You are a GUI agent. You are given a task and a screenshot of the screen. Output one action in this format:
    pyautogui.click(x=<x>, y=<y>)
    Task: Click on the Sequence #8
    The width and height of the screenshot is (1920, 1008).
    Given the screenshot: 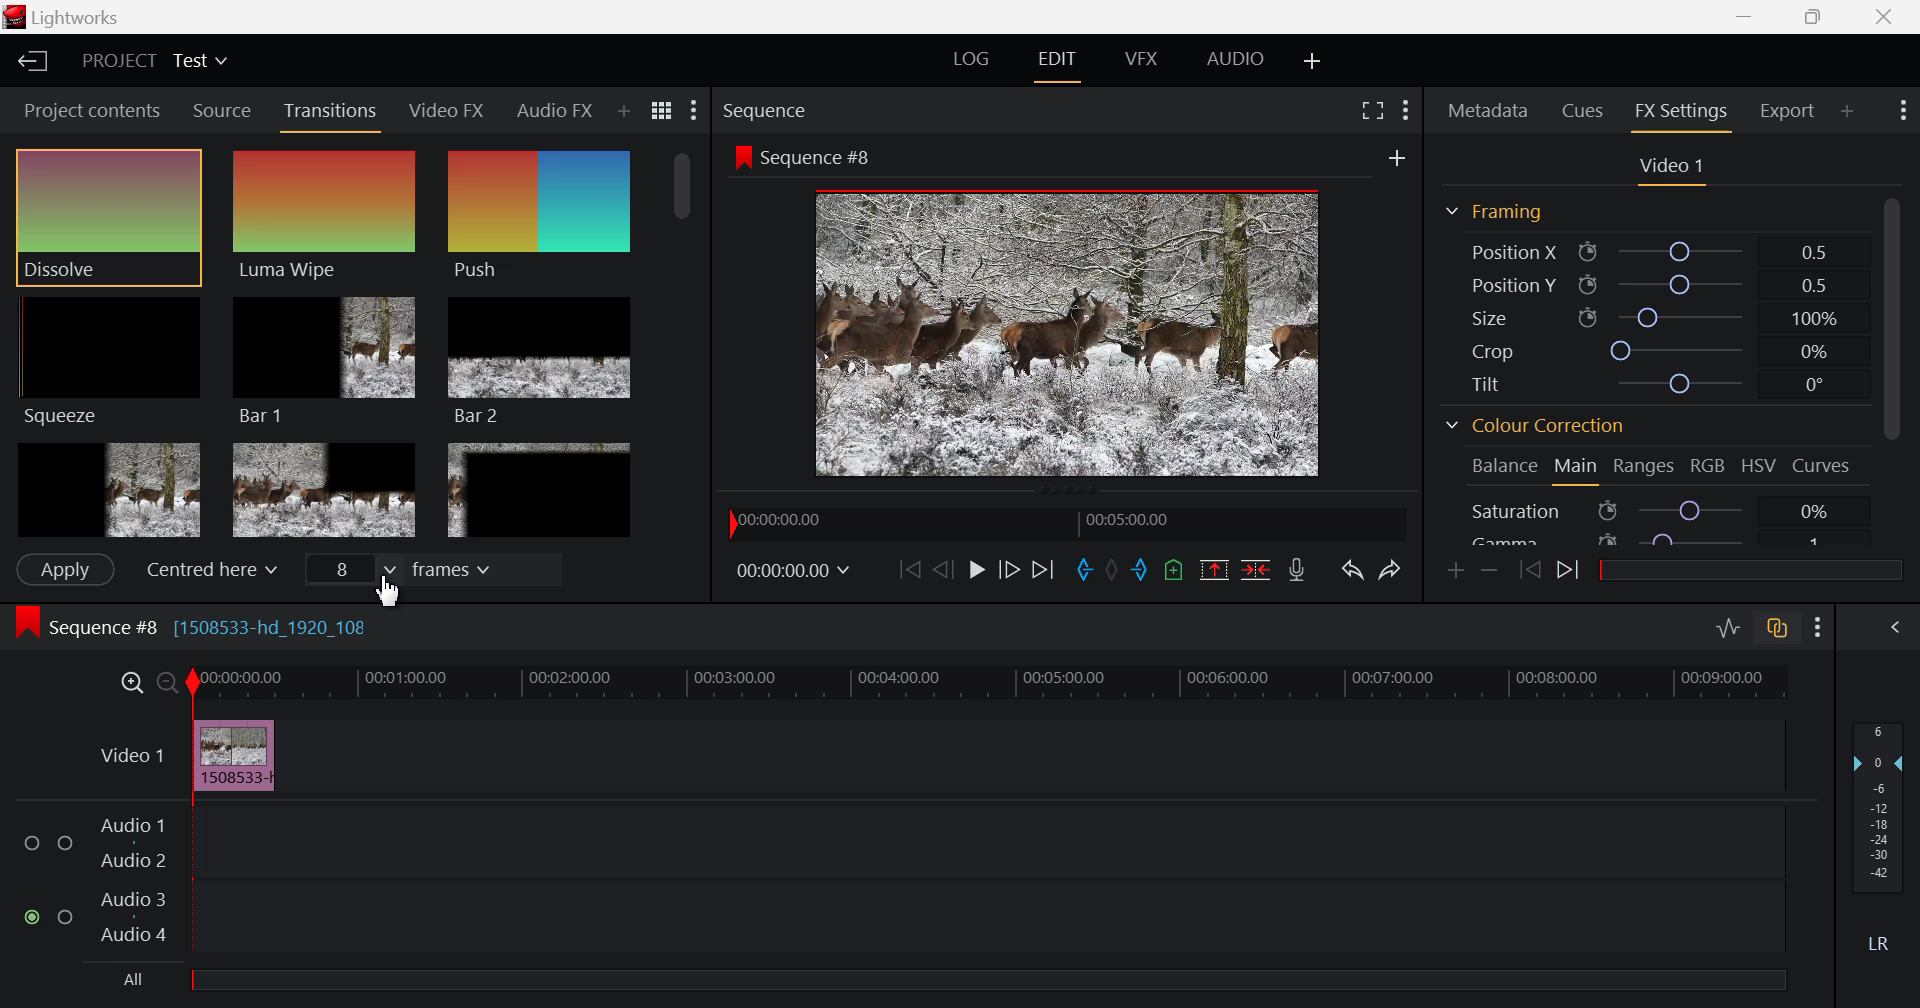 What is the action you would take?
    pyautogui.click(x=824, y=159)
    